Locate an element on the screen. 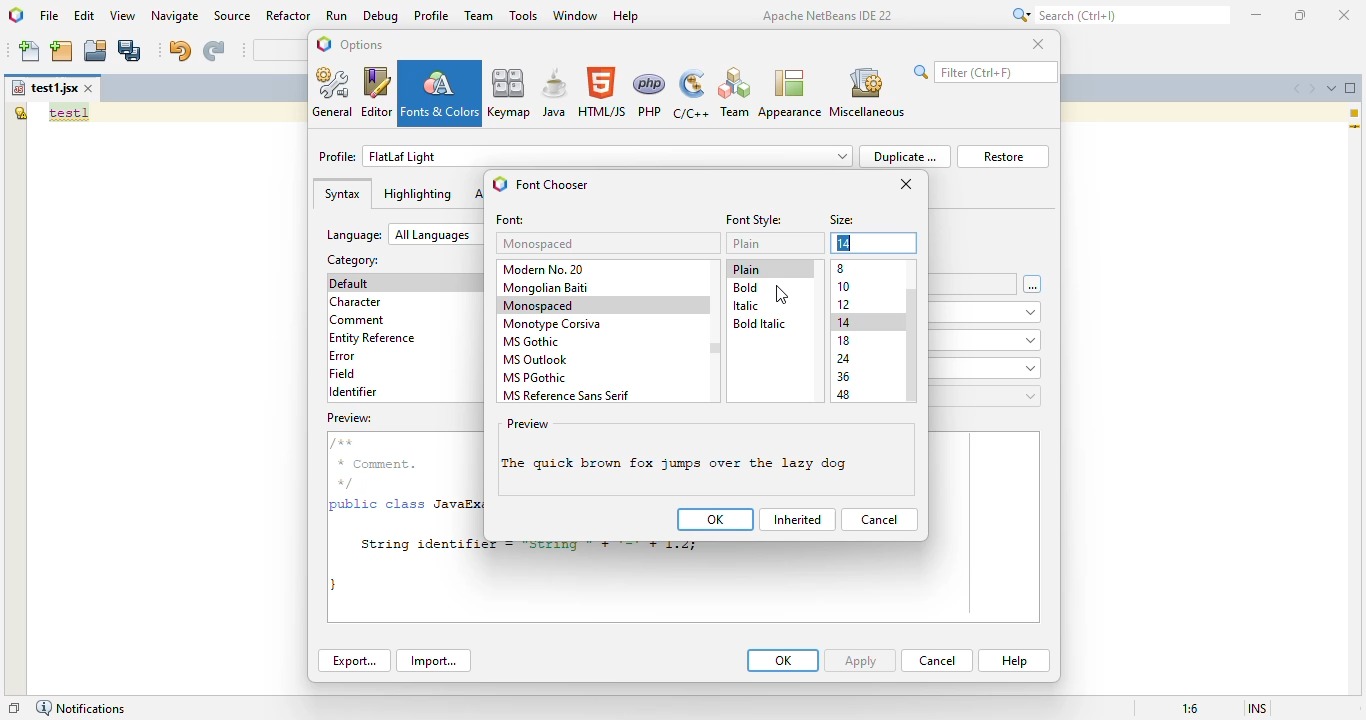 This screenshot has width=1366, height=720. editor is located at coordinates (377, 92).